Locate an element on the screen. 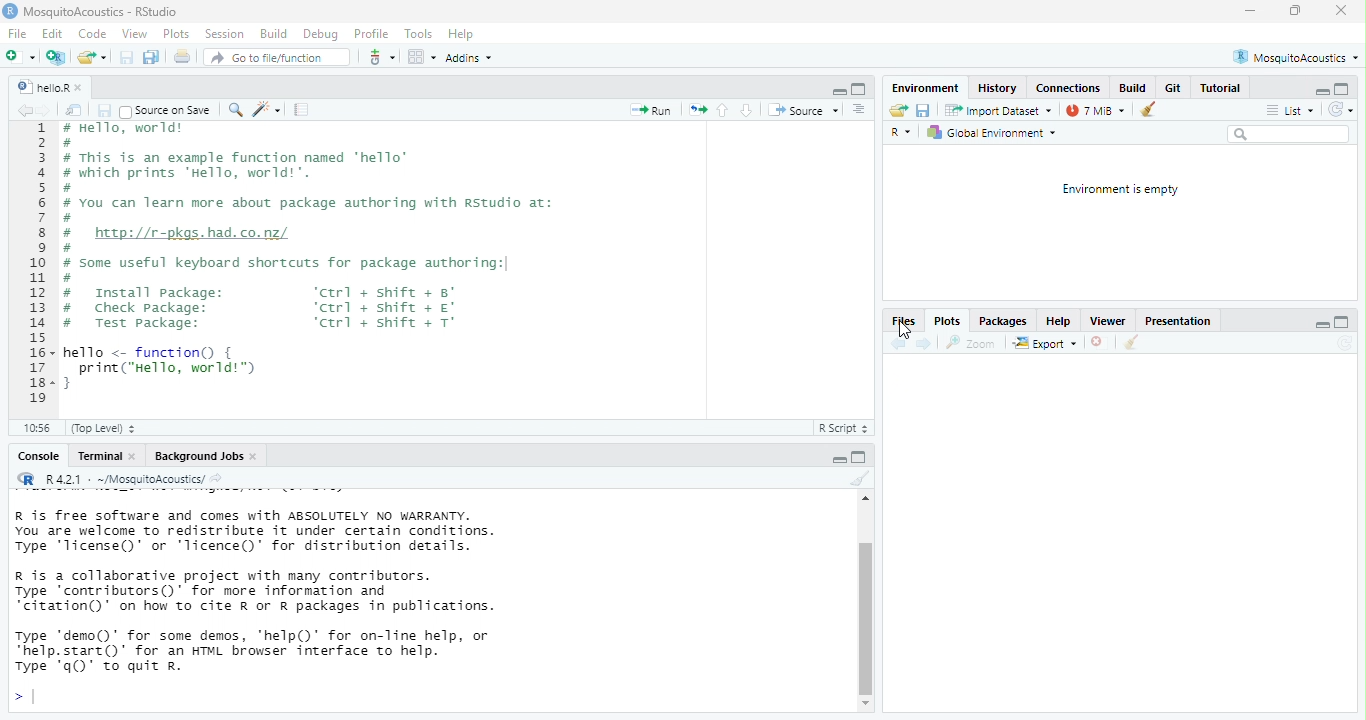 The height and width of the screenshot is (720, 1366). R is free software and comes with ABSOLUTELY NO WARRANTY.
You are welcome to redistribute it under certain conditions.
Type 'Ticense()' or 'licence()’ for distribution details.

R is a collaborative project with many contributors.

Type ‘contributors()’ for more information and

“citation()’ on how to cite R or R packages in publications.
Type ‘demo()' for some demos, ‘'help()’ for on-line help, or
“help. start()’ for an HTML browser interface to help.

Type 'q0)" to quit R. is located at coordinates (293, 585).